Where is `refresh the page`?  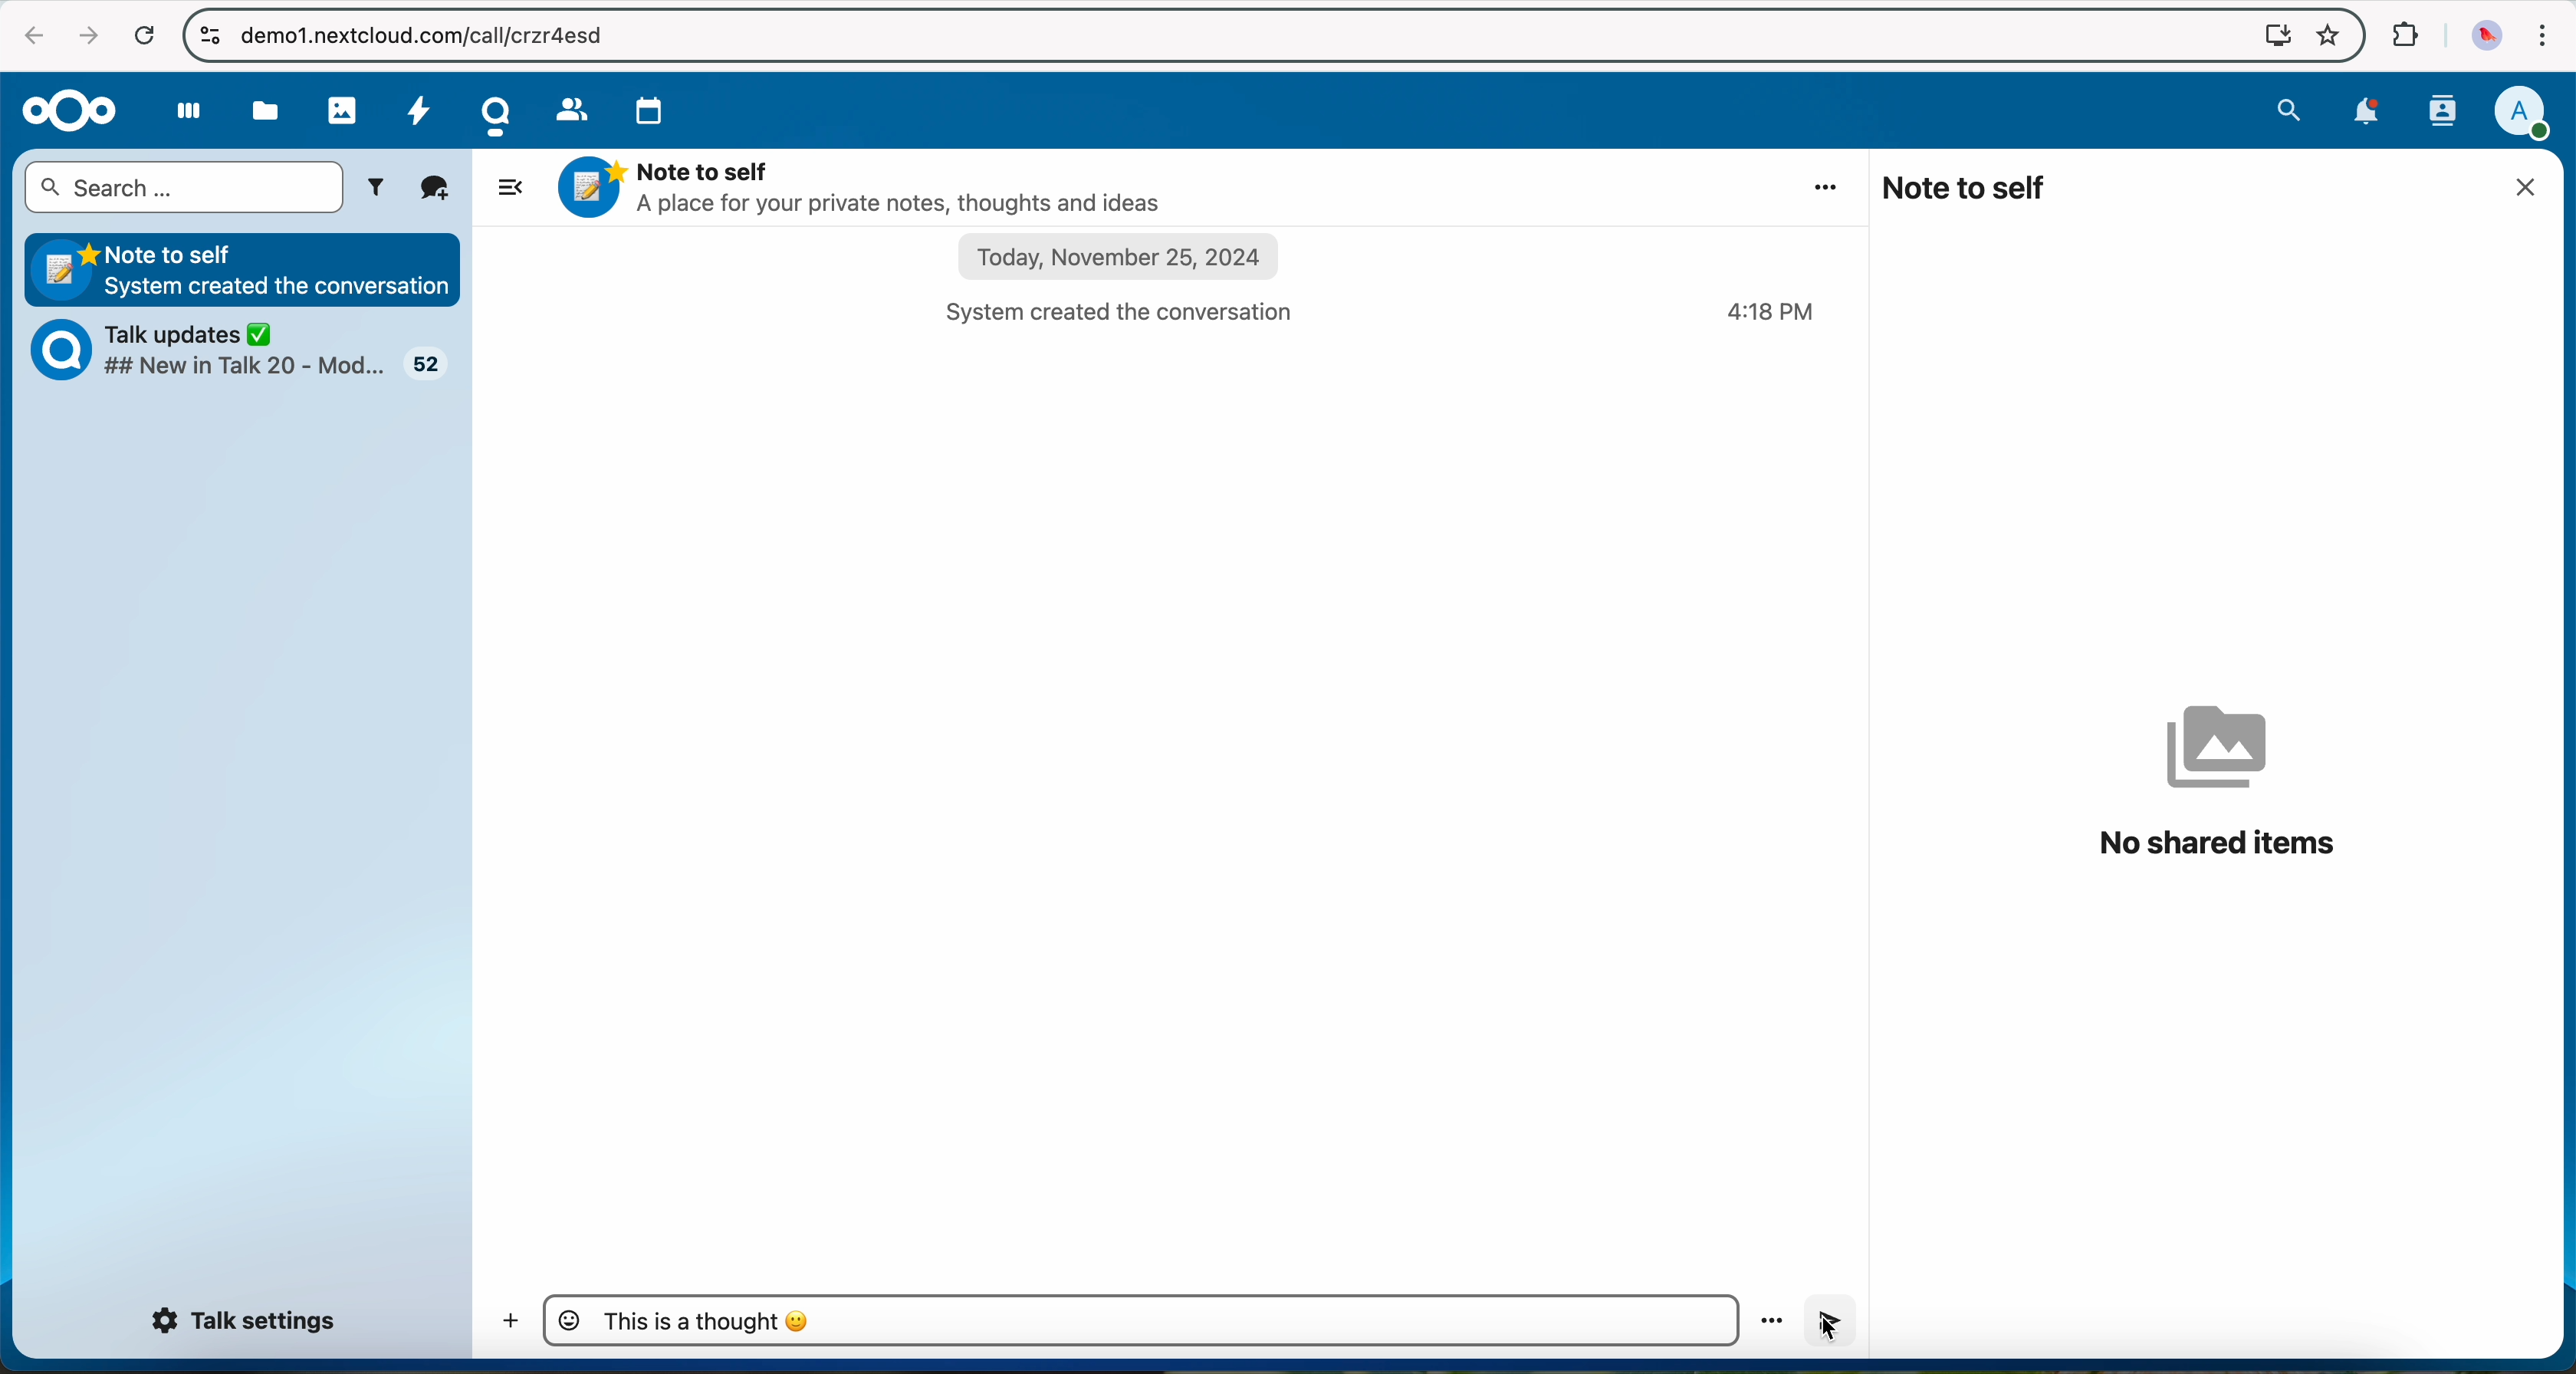 refresh the page is located at coordinates (143, 34).